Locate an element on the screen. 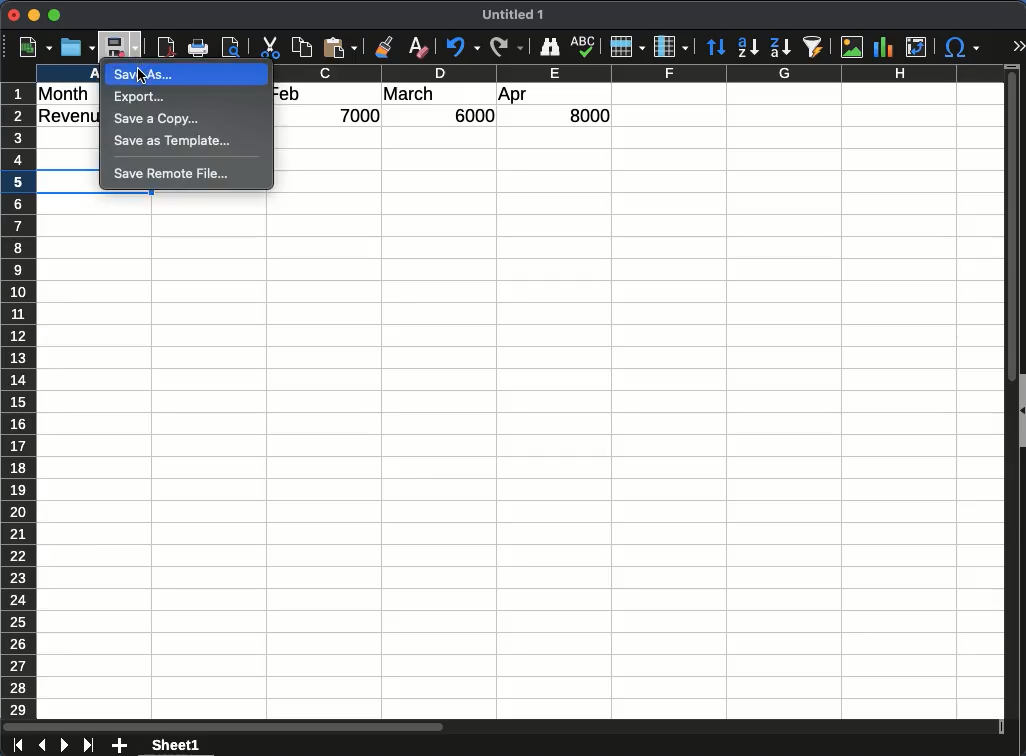 The image size is (1026, 756). row is located at coordinates (17, 400).